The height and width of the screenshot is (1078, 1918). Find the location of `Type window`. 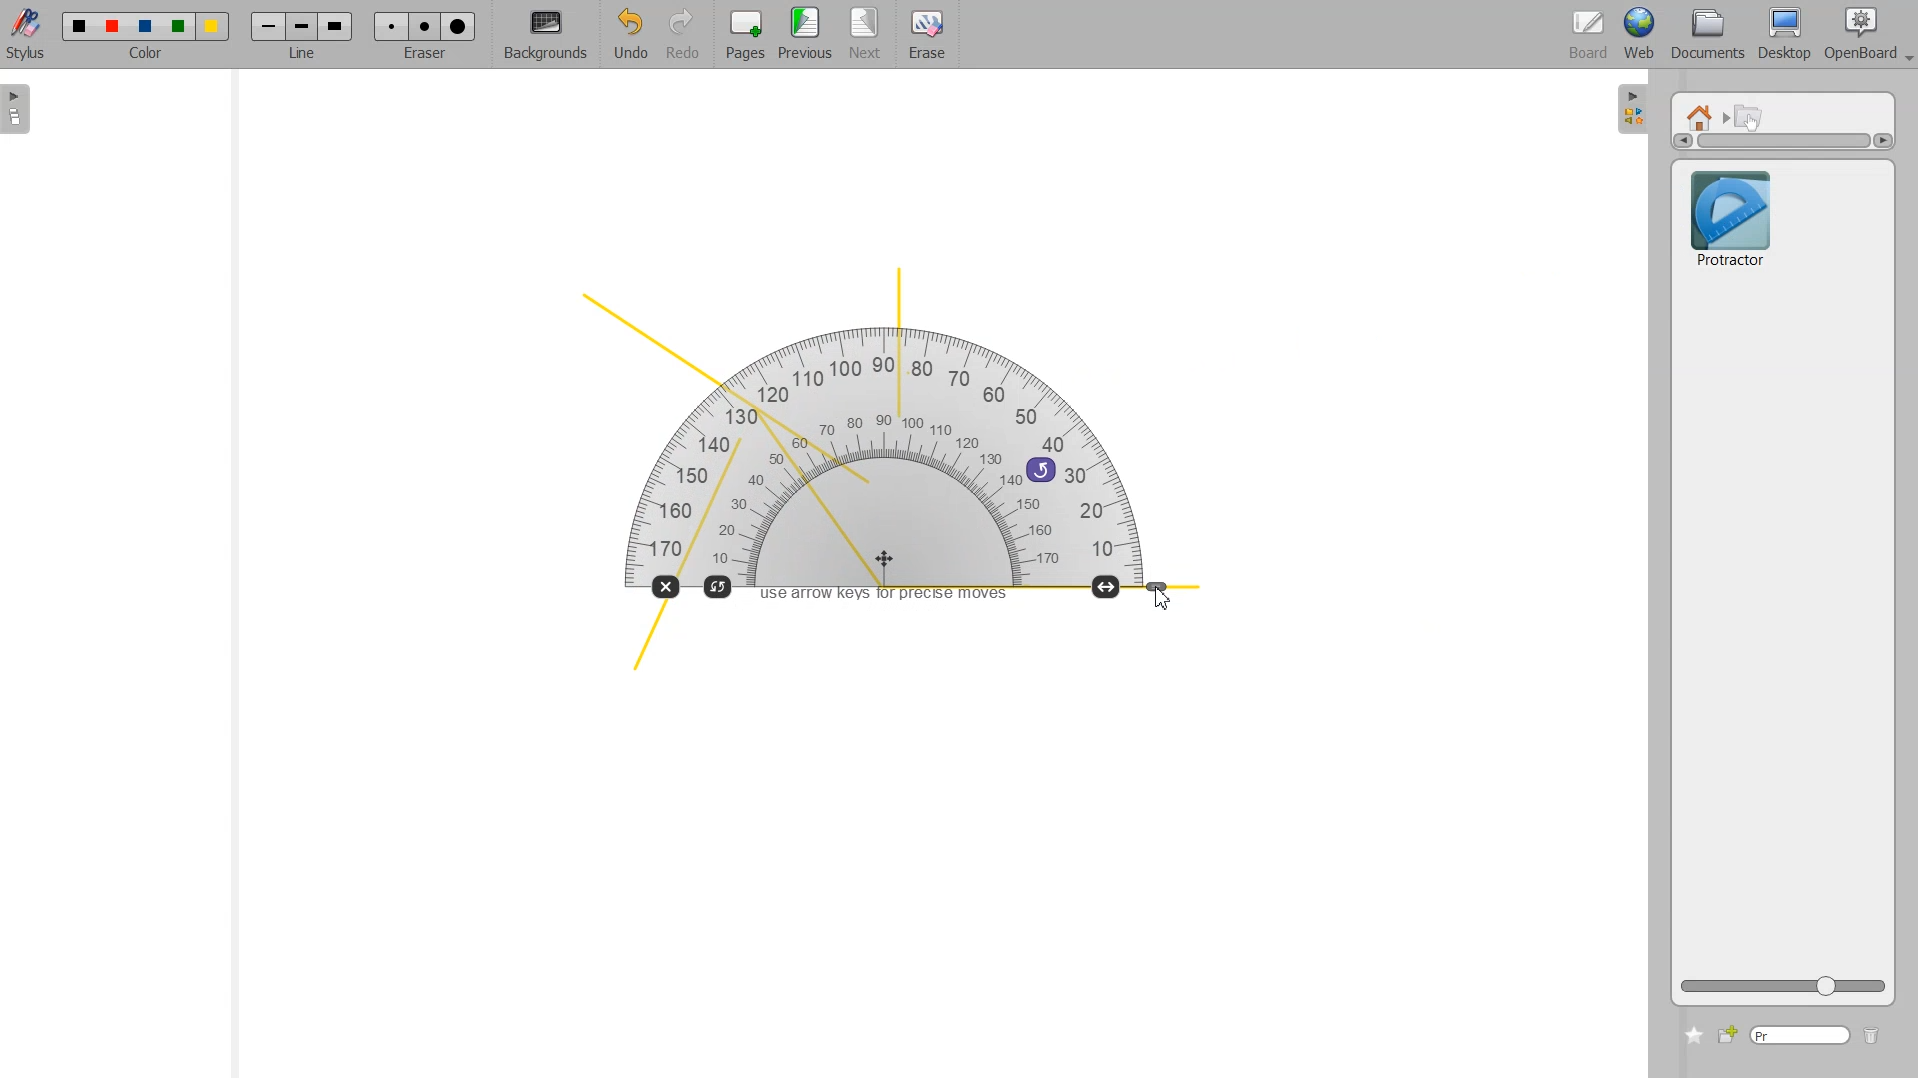

Type window is located at coordinates (1799, 1036).